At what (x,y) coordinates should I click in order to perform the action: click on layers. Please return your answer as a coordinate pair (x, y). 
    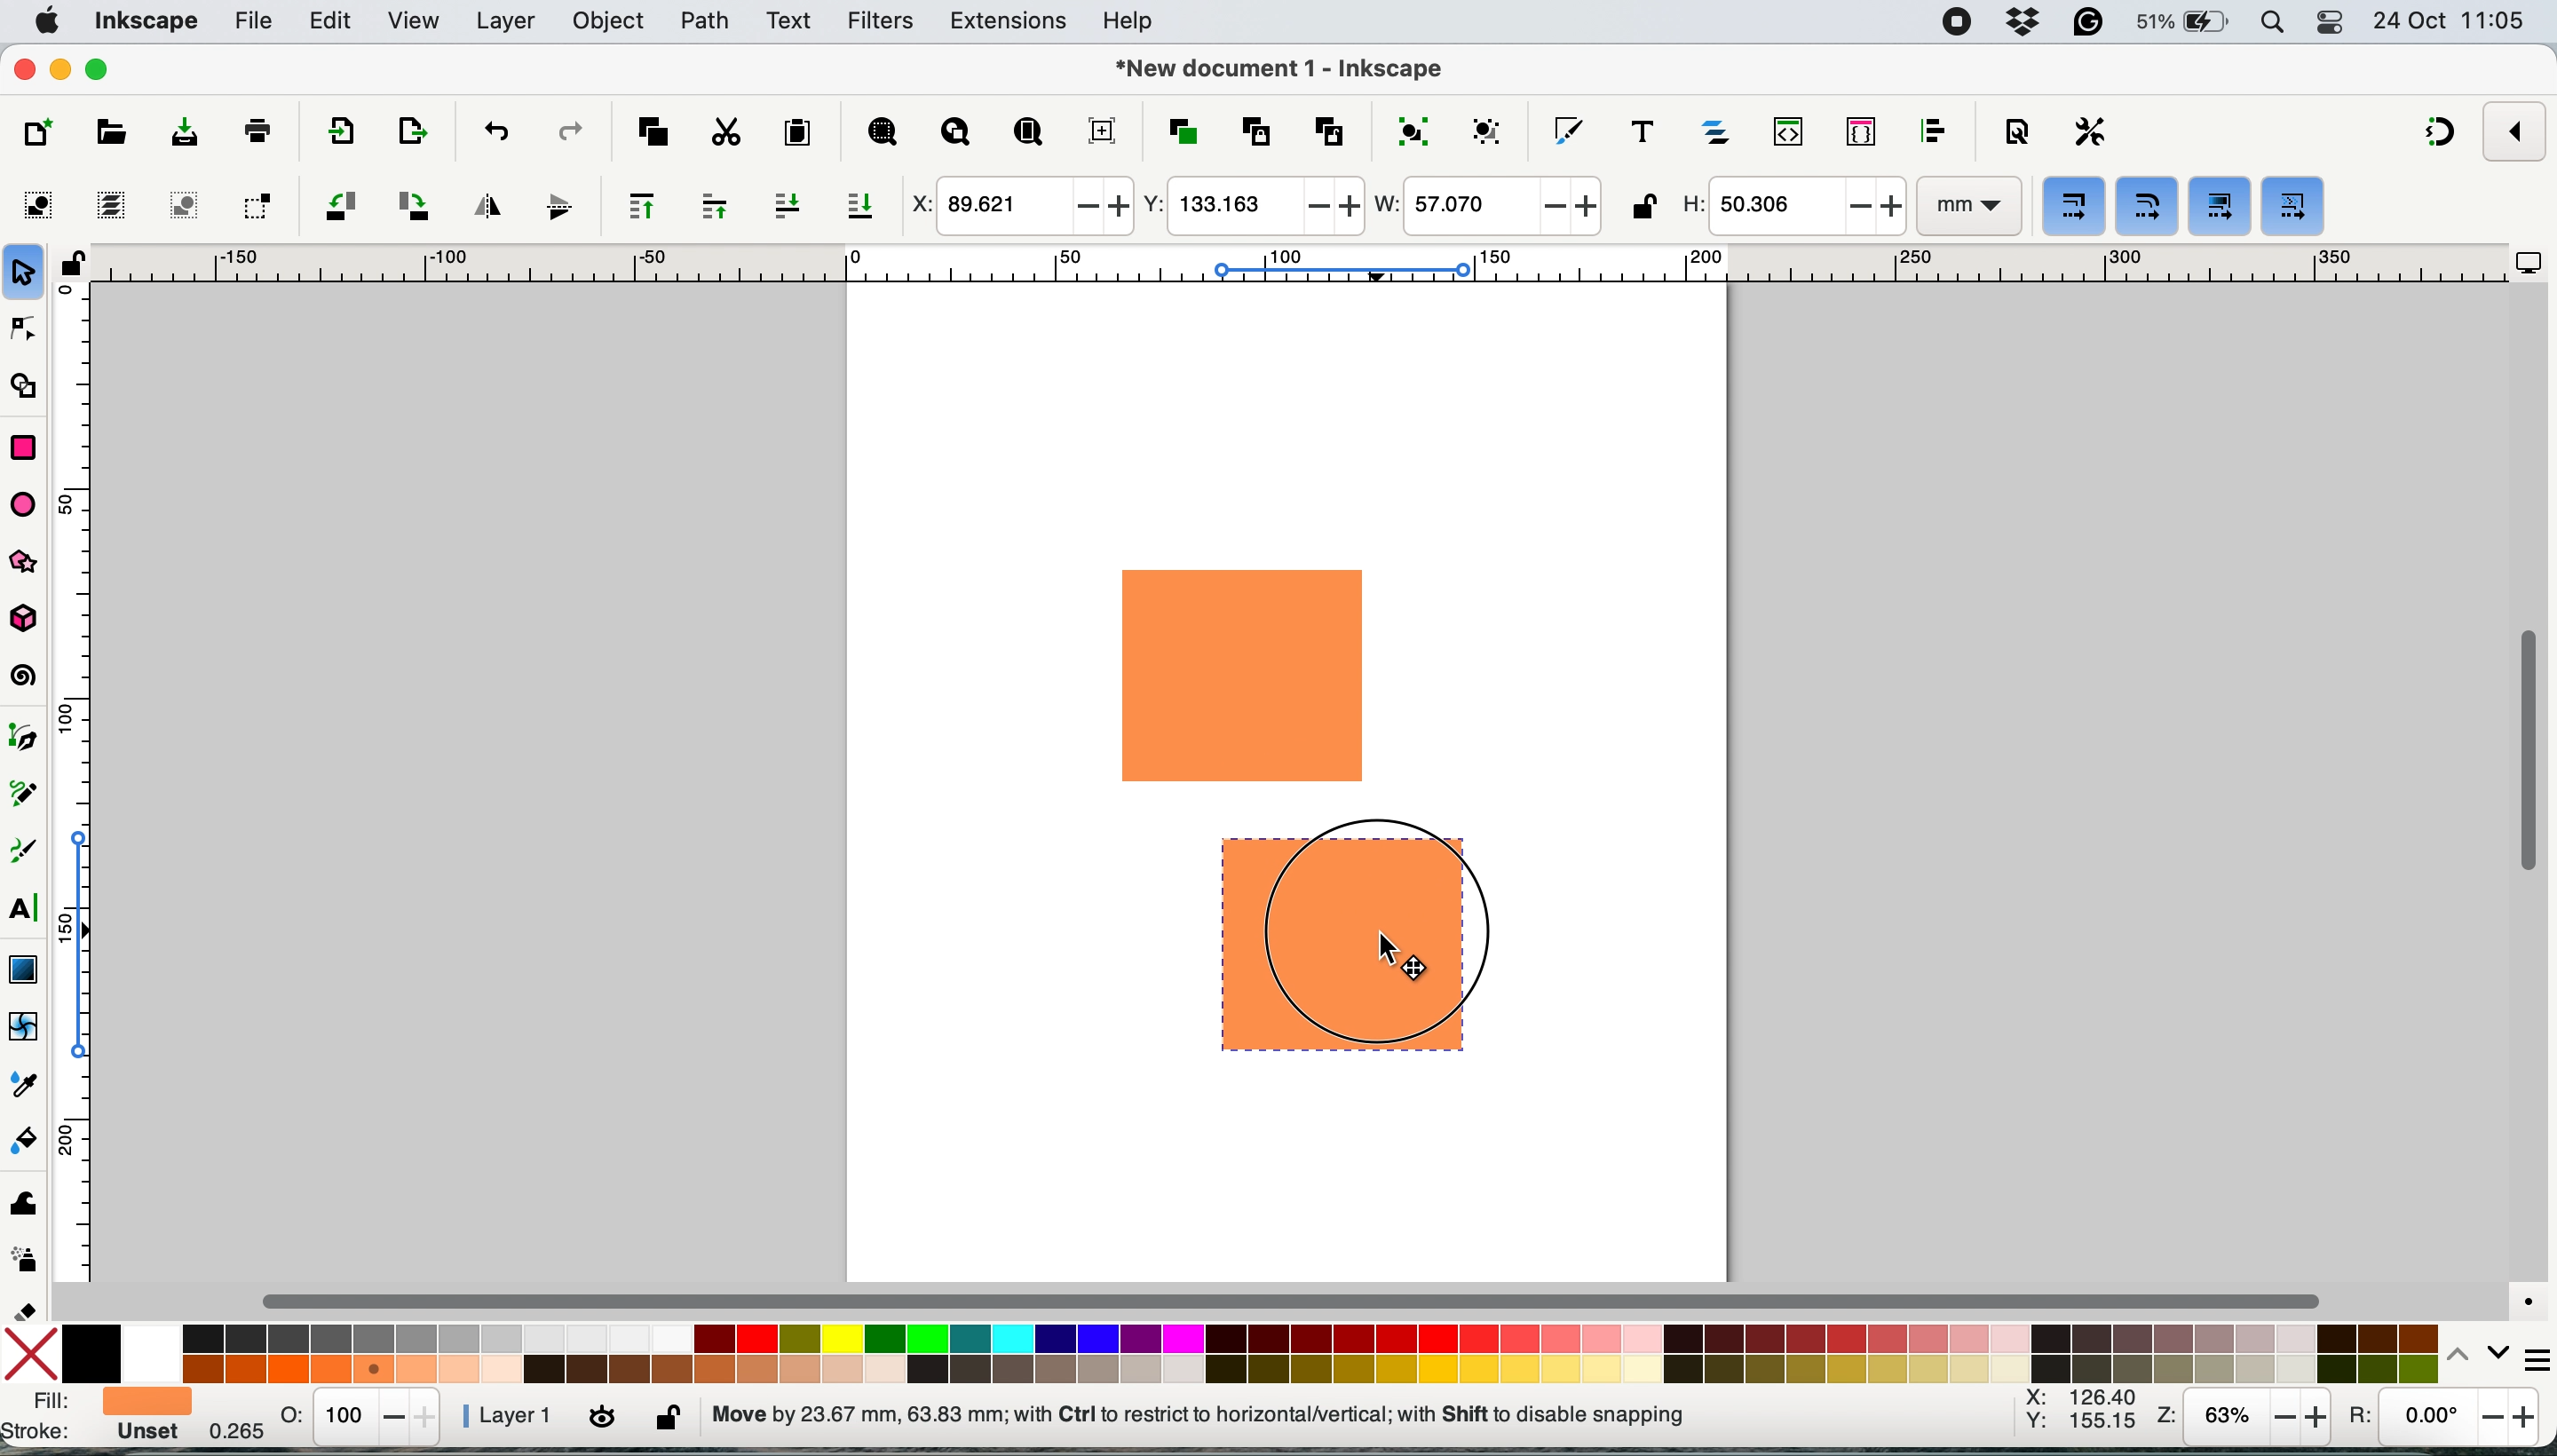
    Looking at the image, I should click on (506, 21).